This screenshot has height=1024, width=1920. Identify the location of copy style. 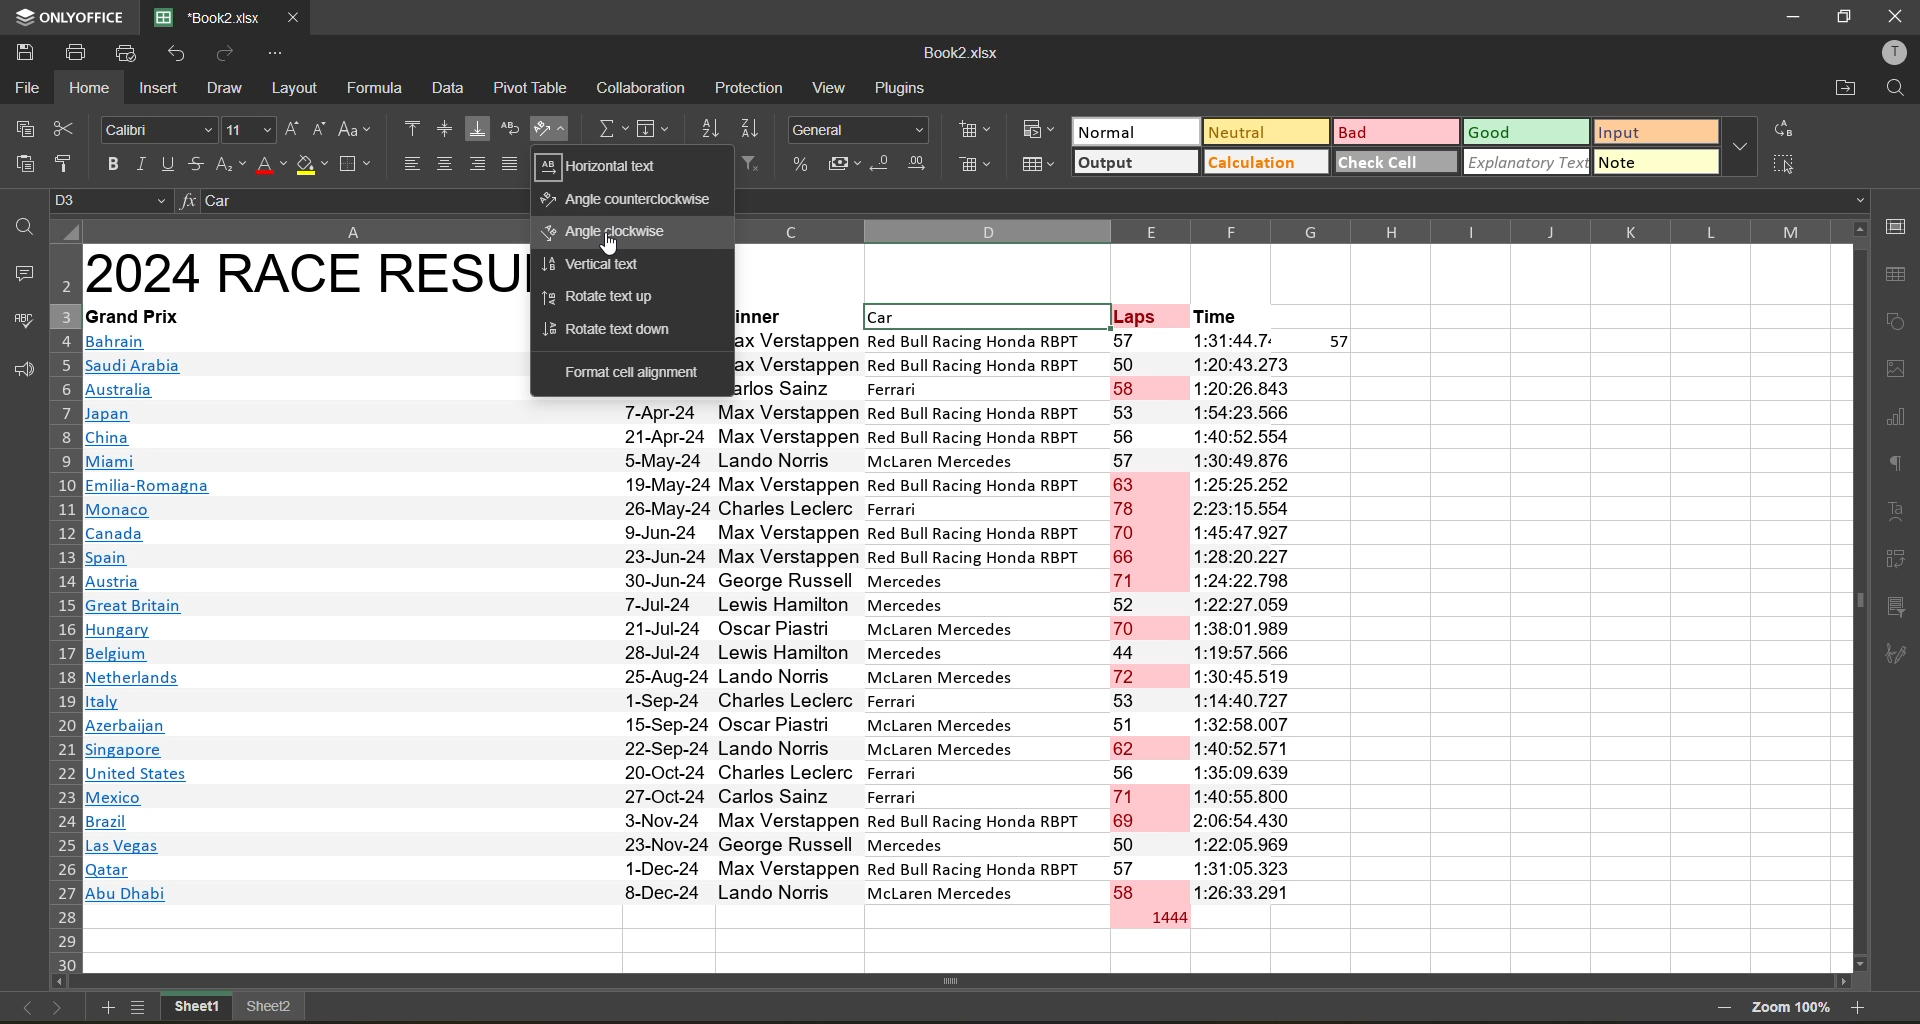
(66, 163).